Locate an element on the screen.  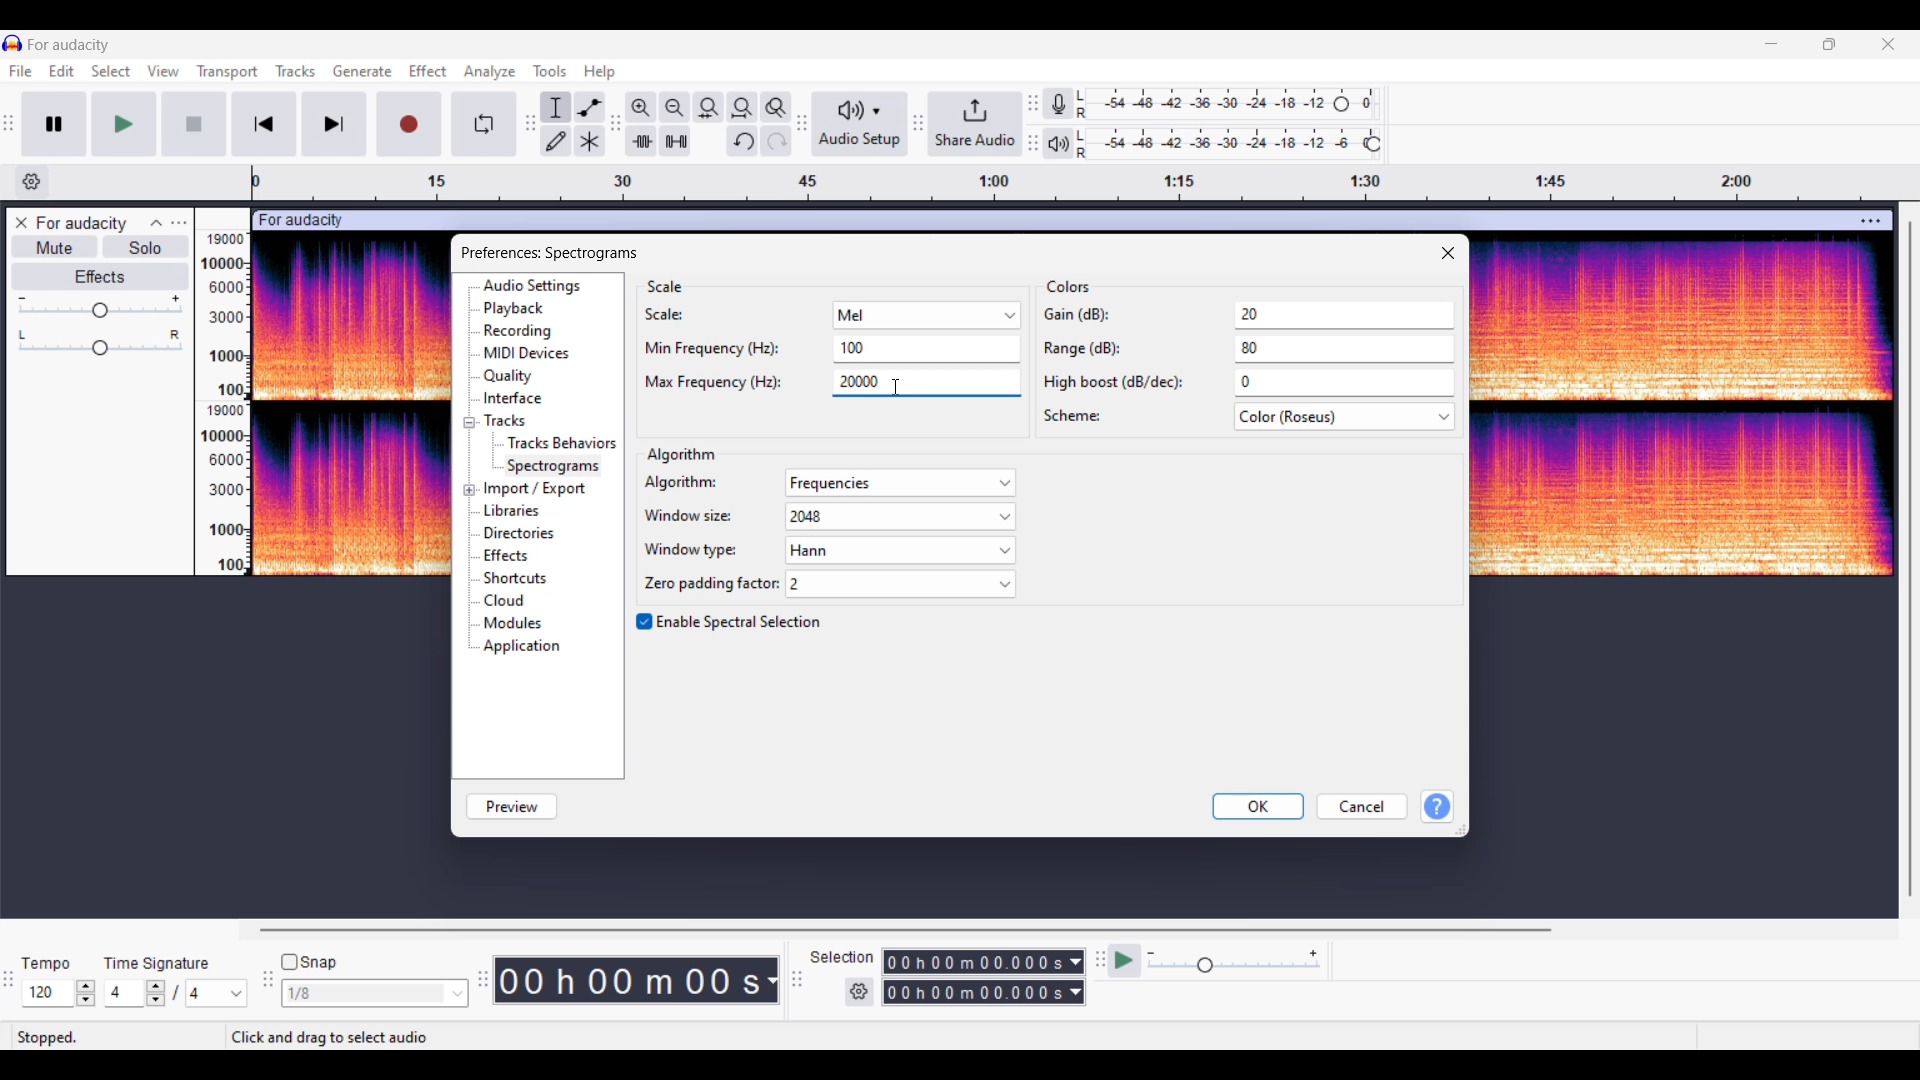
min frequency is located at coordinates (721, 349).